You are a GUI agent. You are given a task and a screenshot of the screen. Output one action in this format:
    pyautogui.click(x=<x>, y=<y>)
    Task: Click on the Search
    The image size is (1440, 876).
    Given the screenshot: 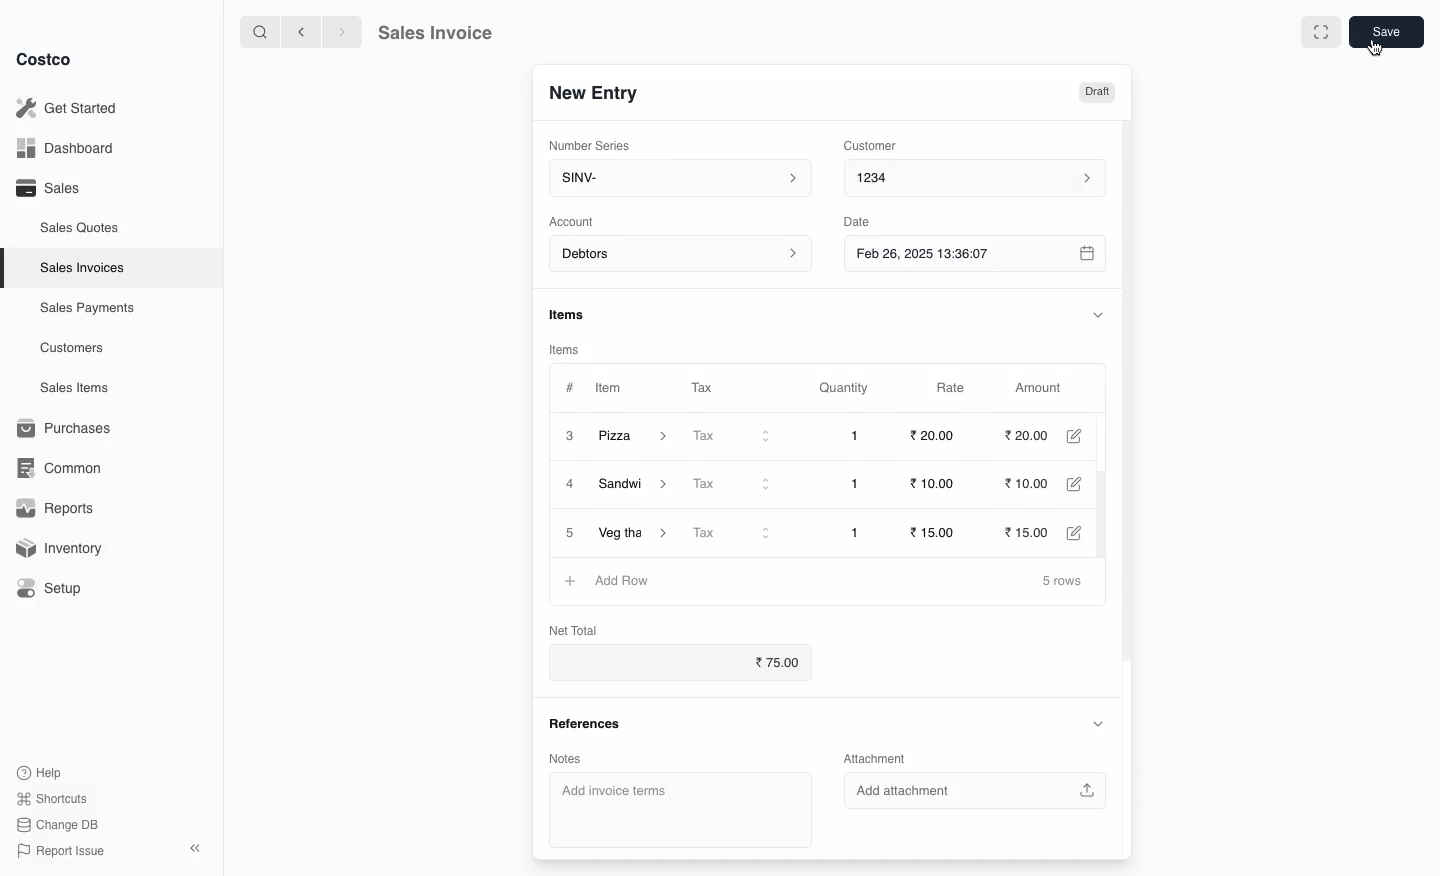 What is the action you would take?
    pyautogui.click(x=257, y=31)
    